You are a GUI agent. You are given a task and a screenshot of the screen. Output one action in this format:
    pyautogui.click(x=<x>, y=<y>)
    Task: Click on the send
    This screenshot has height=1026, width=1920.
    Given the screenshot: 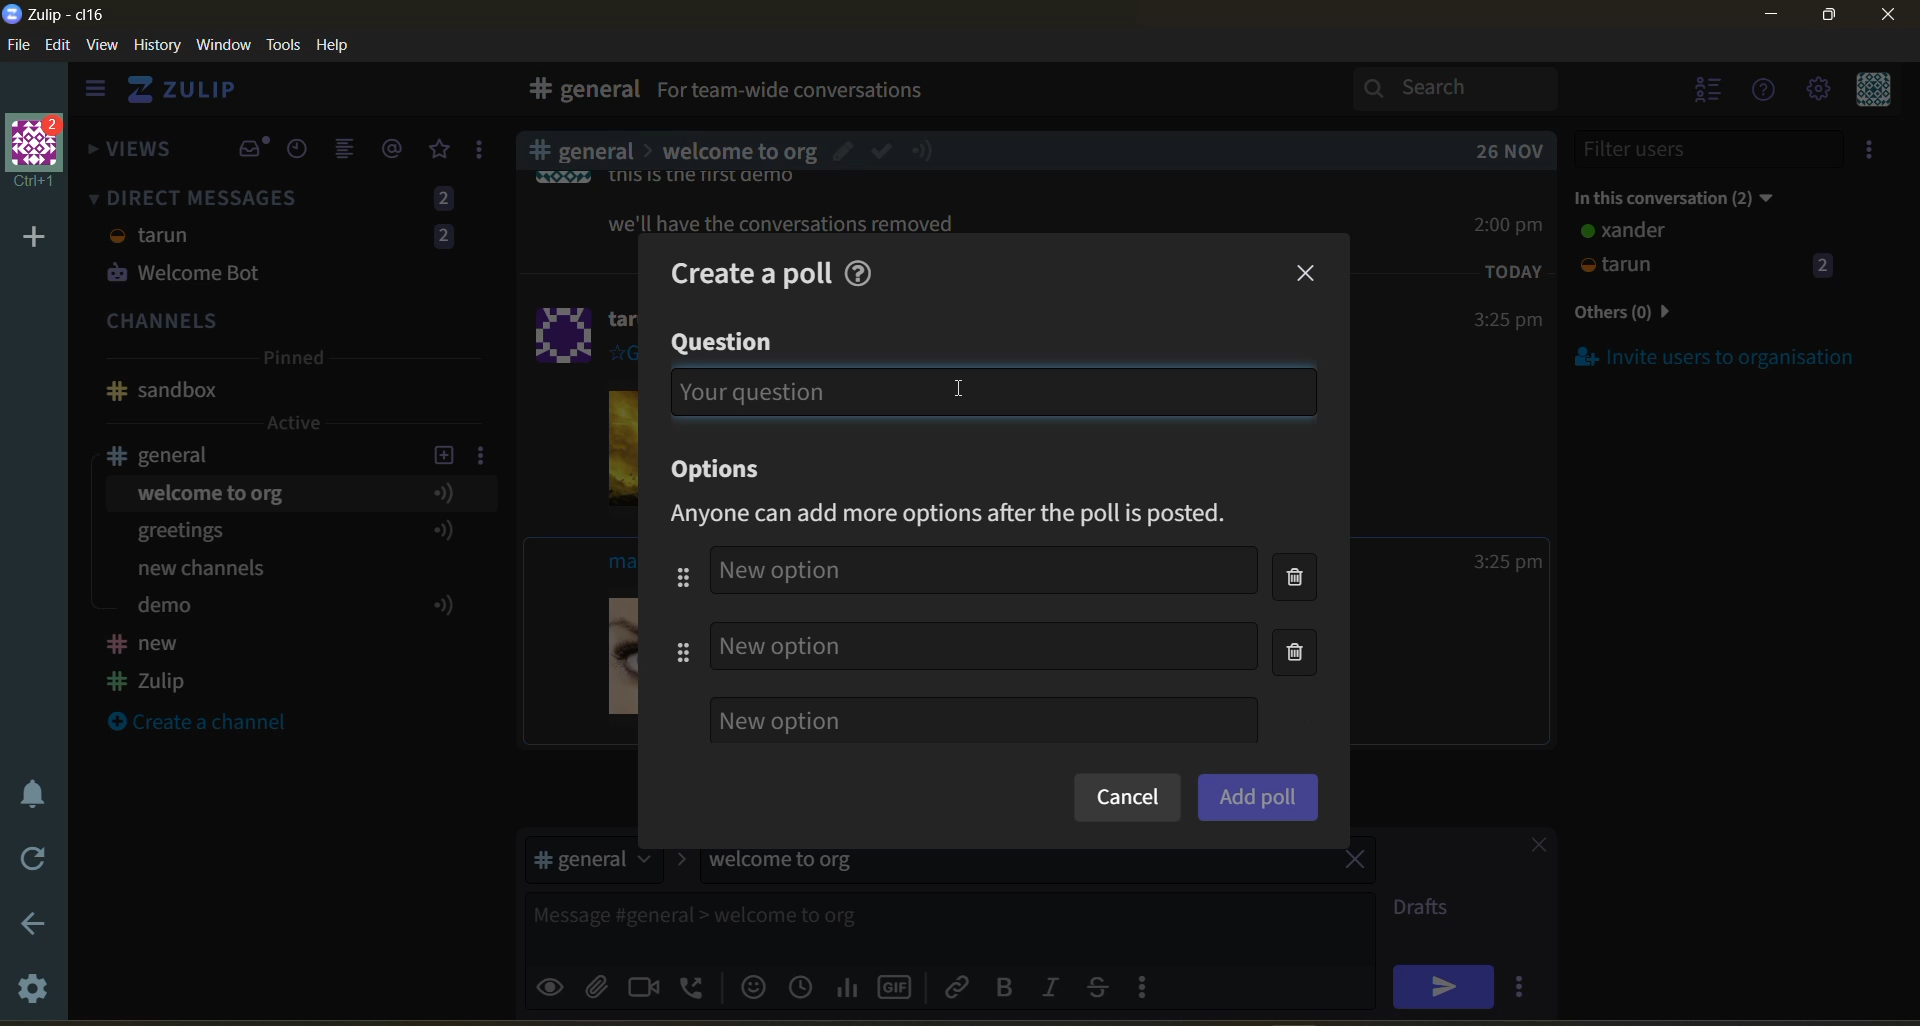 What is the action you would take?
    pyautogui.click(x=1443, y=986)
    